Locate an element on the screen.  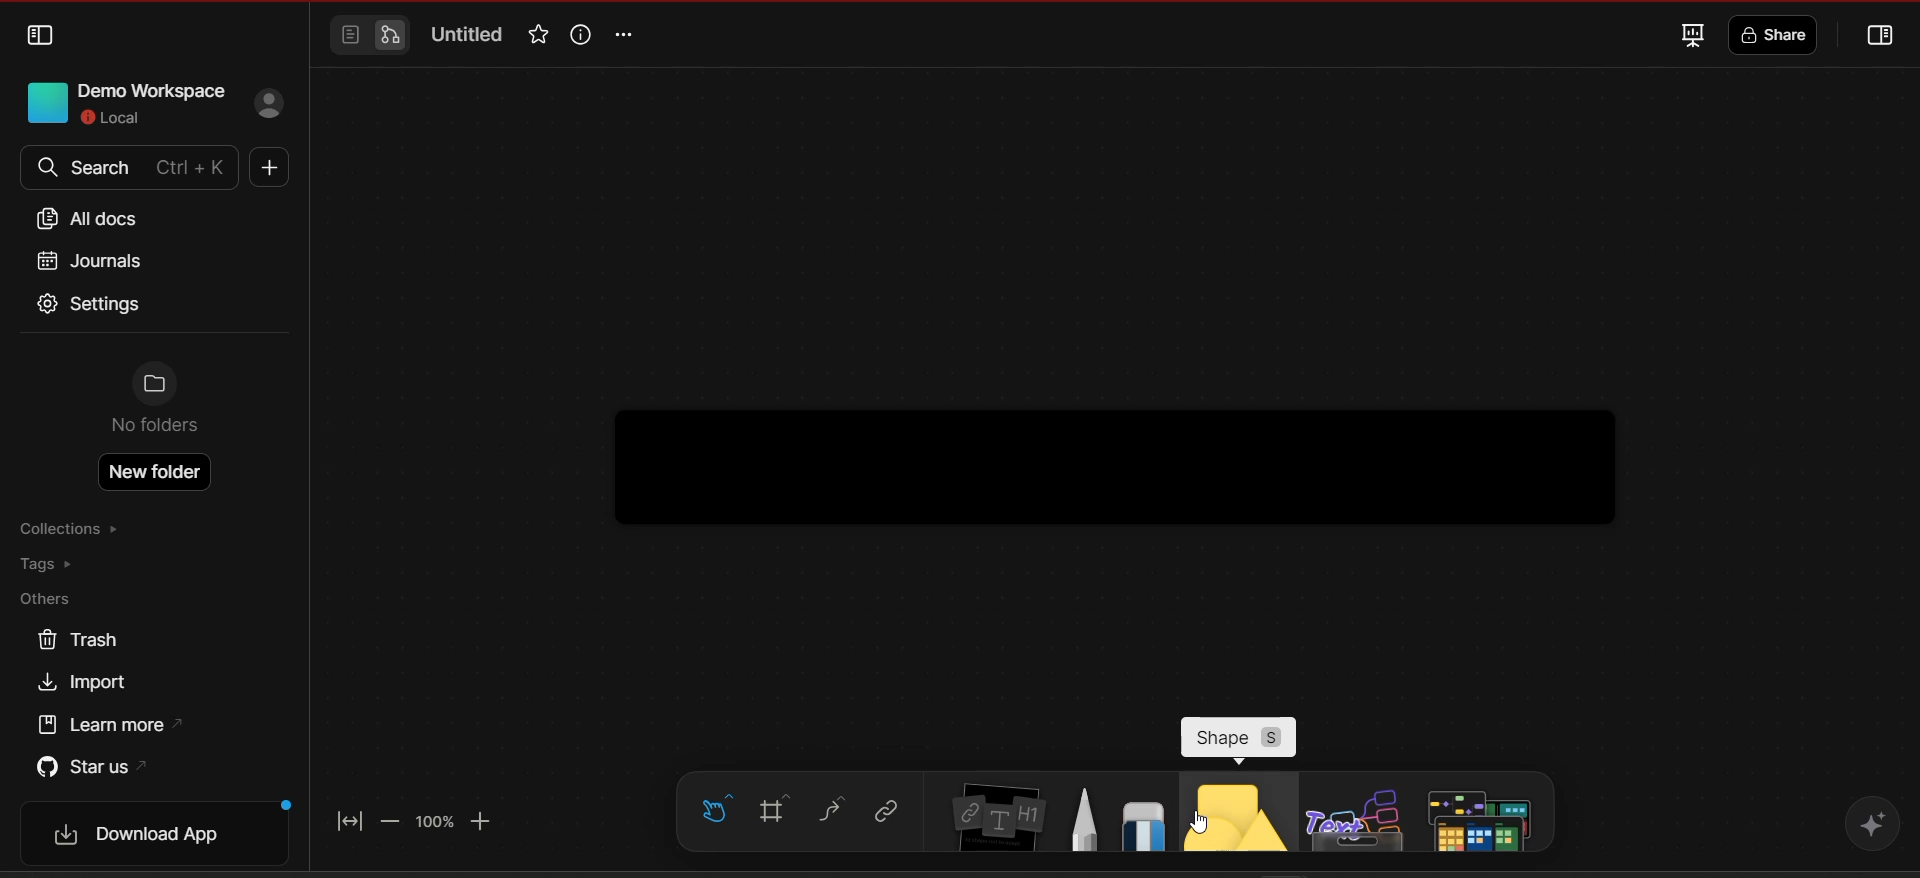
shapes is located at coordinates (1238, 813).